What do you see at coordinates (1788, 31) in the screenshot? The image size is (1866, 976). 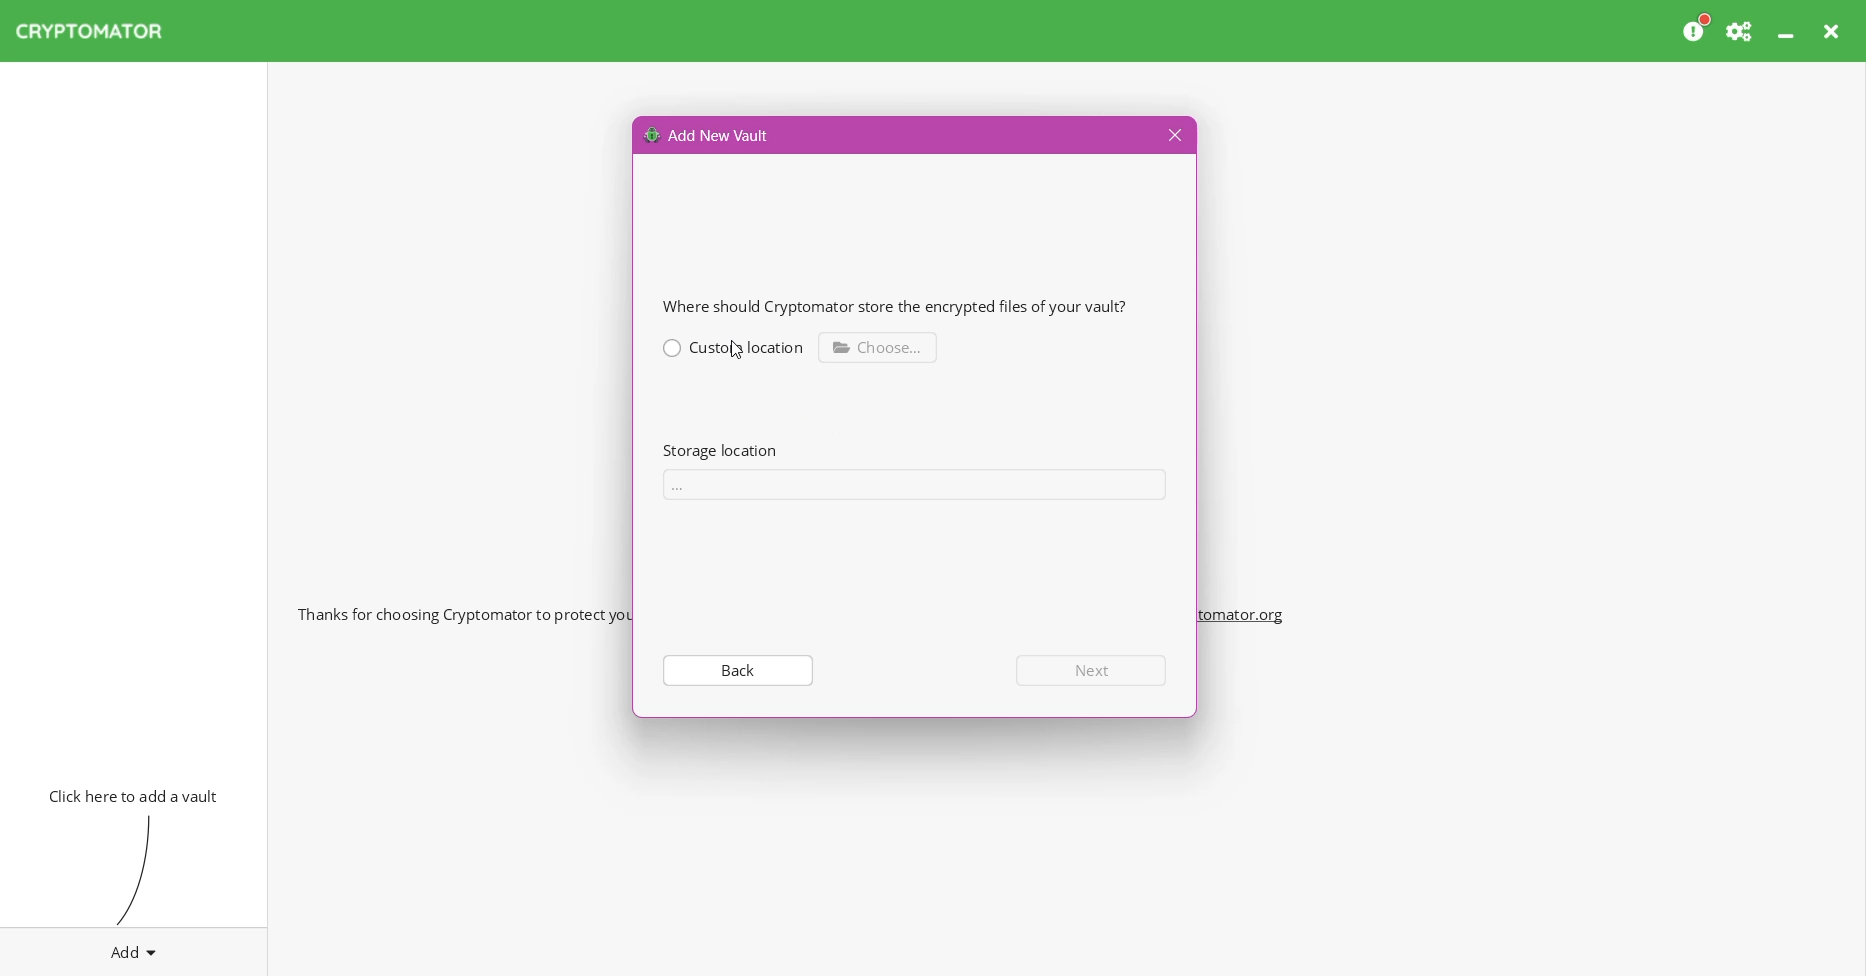 I see `Minimize` at bounding box center [1788, 31].